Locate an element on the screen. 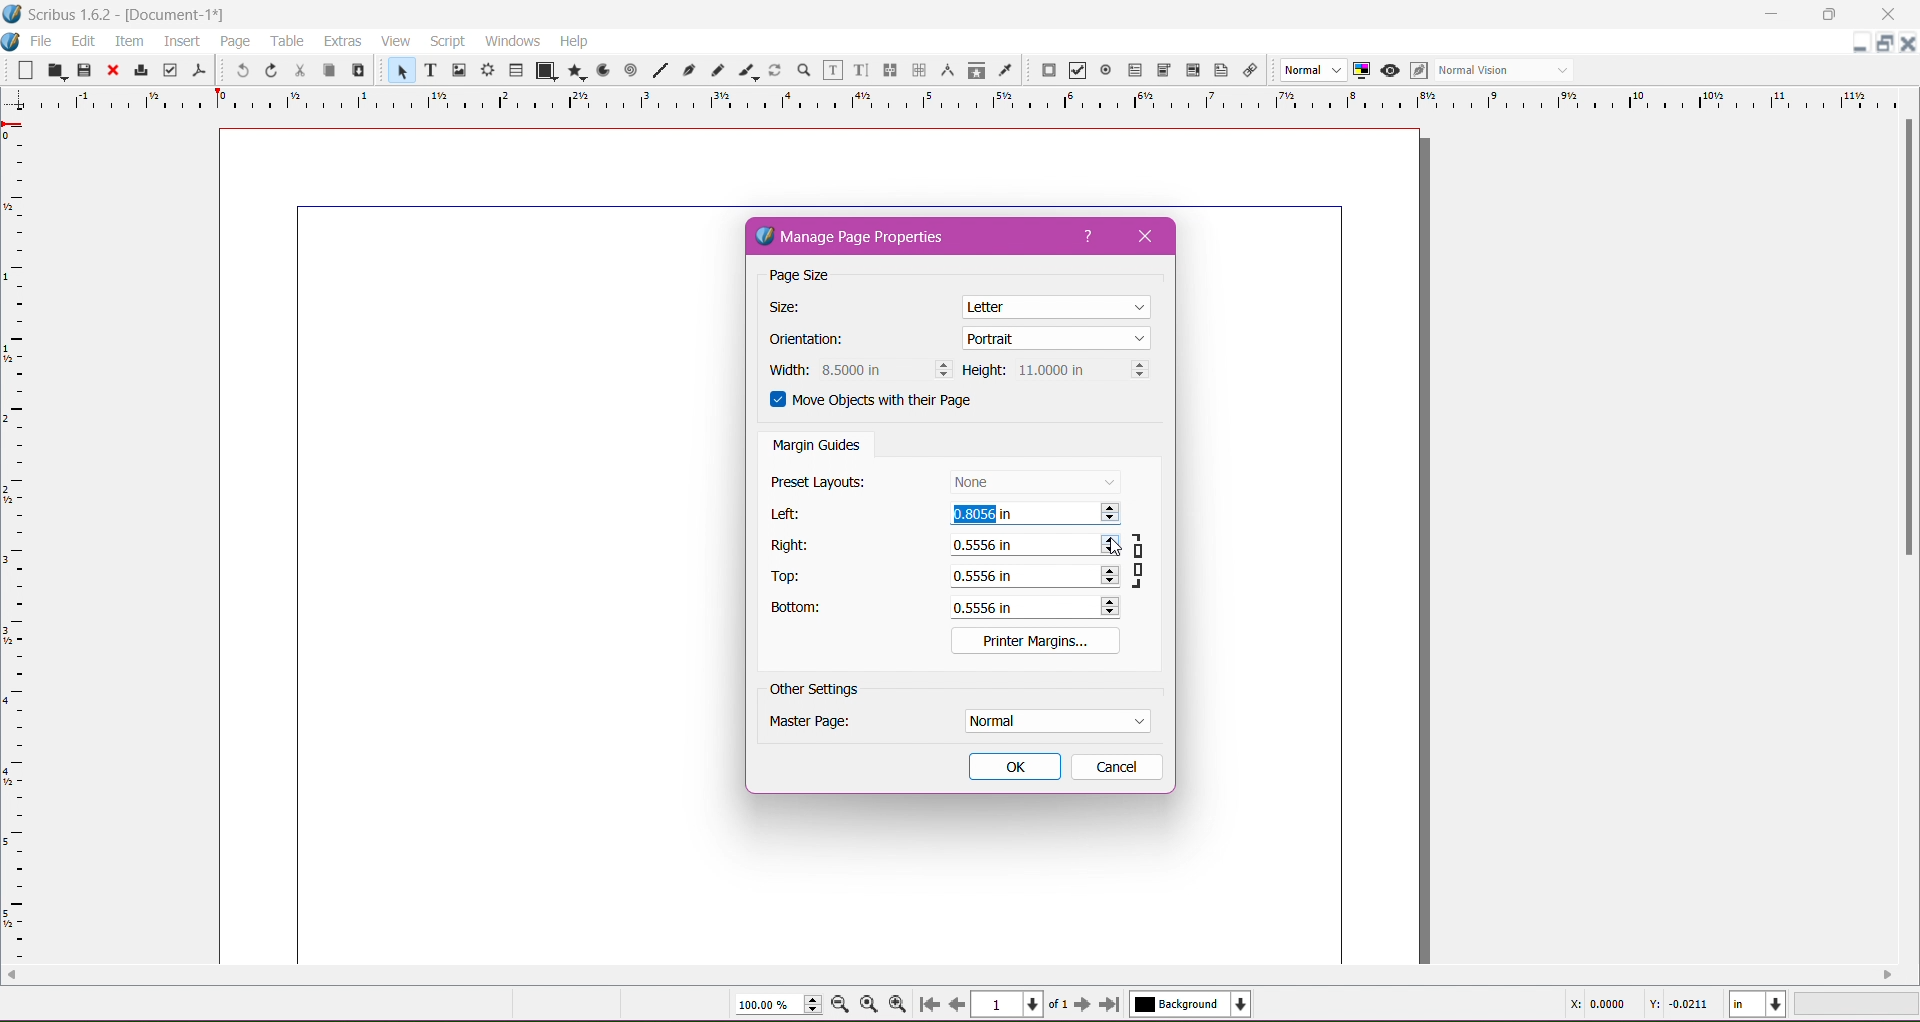  Close is located at coordinates (1152, 236).